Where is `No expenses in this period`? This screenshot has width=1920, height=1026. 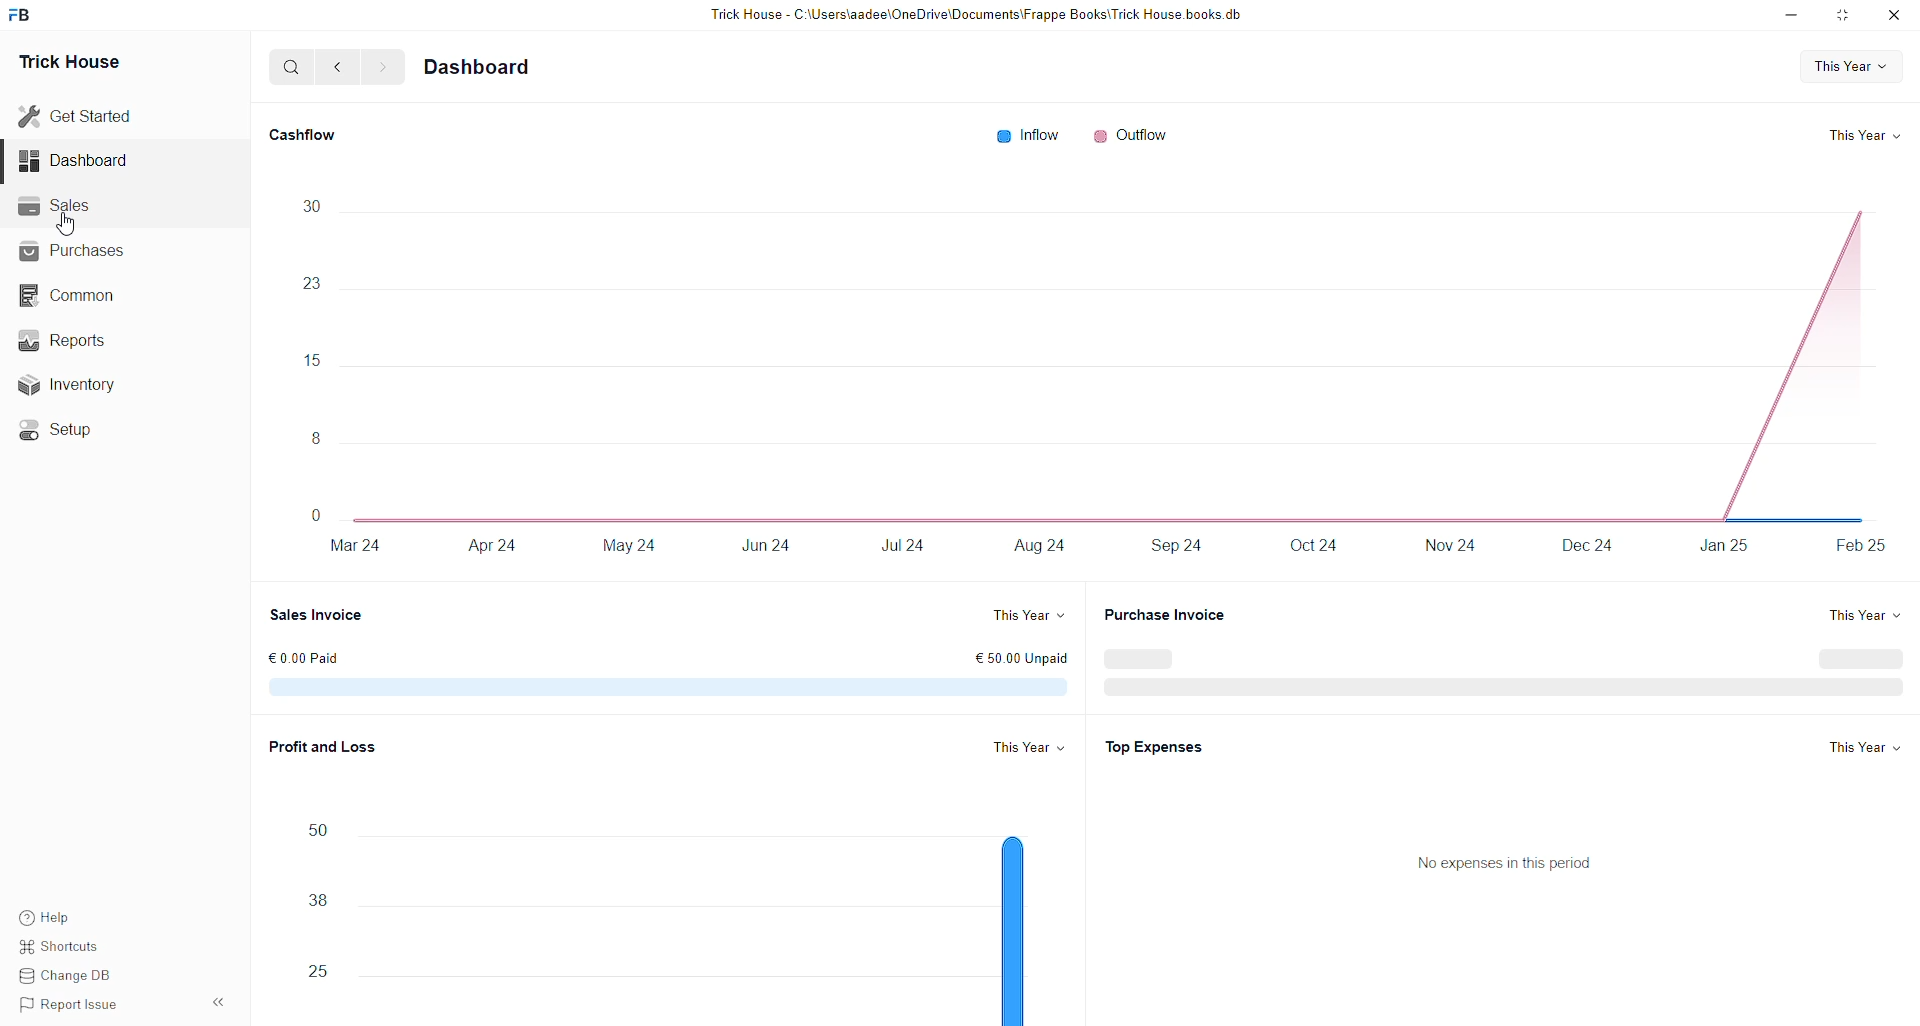 No expenses in this period is located at coordinates (1509, 864).